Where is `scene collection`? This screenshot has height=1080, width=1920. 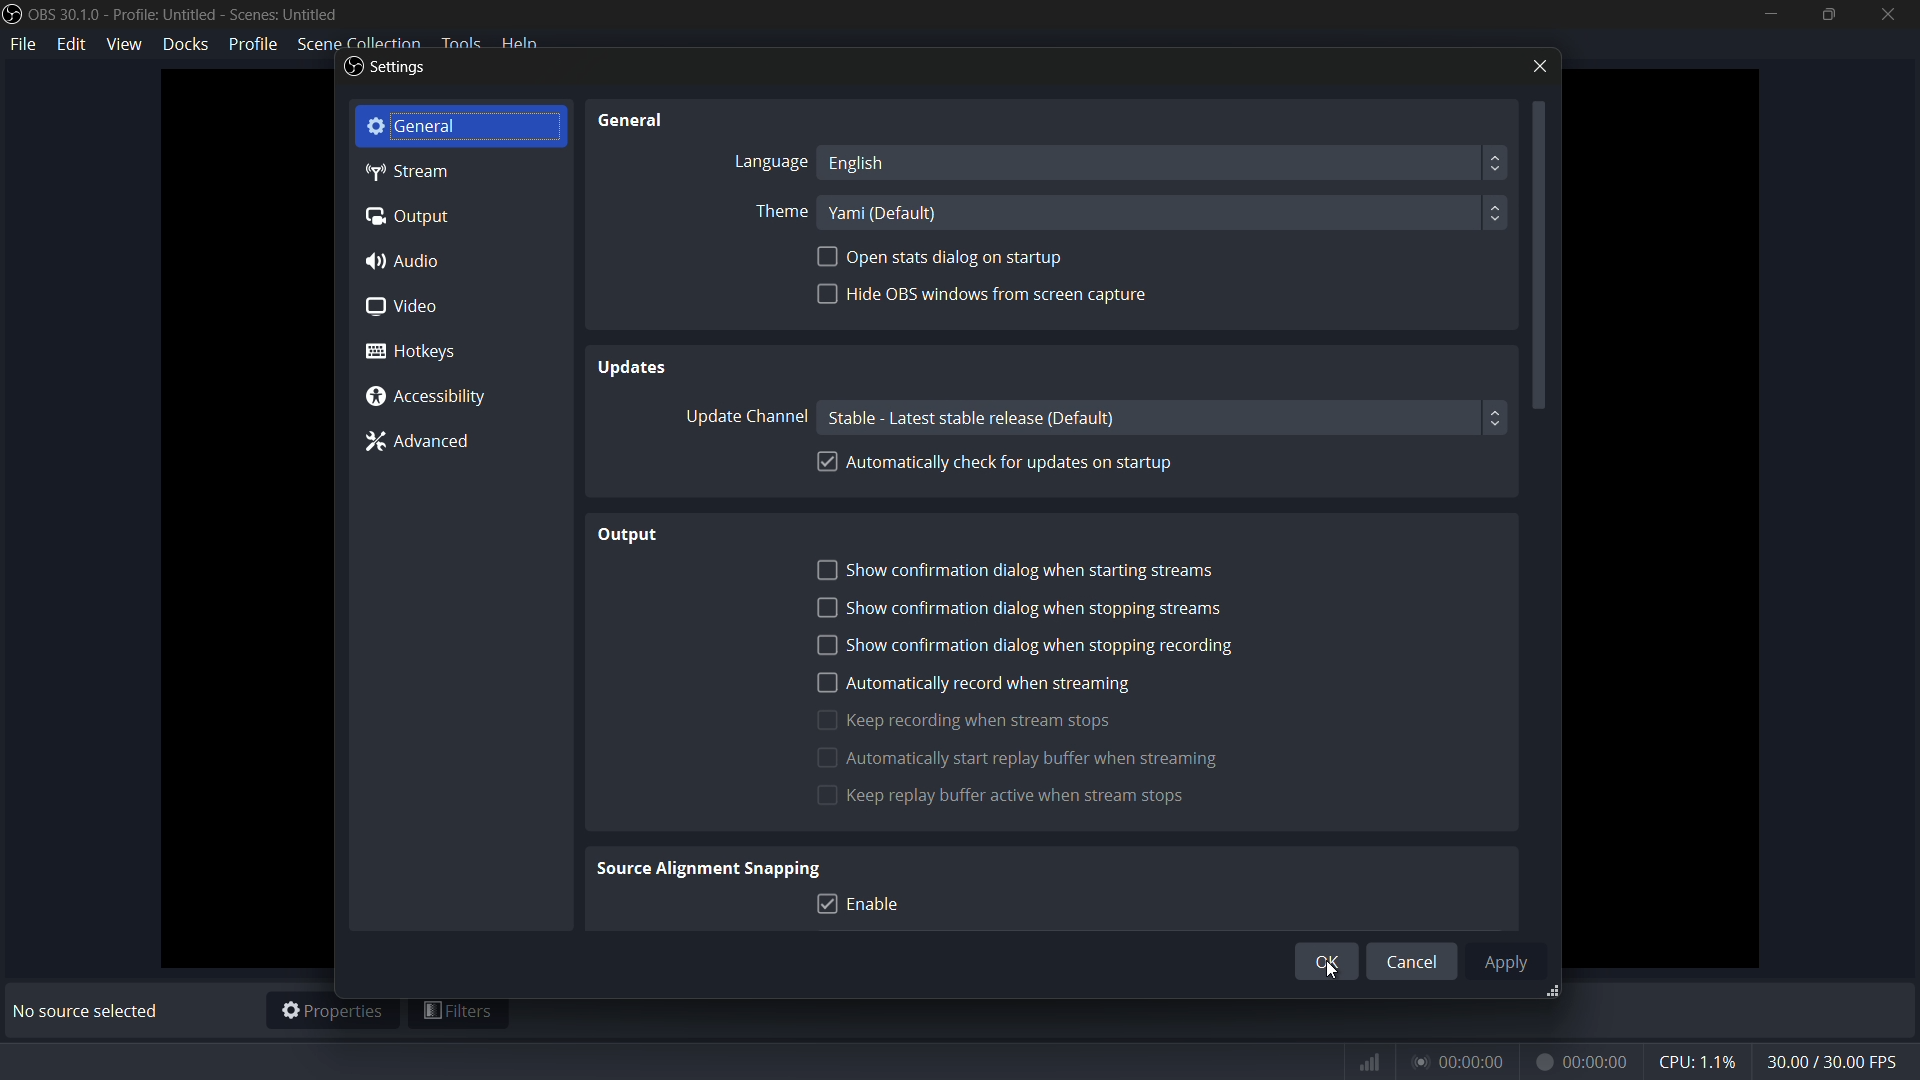 scene collection is located at coordinates (355, 41).